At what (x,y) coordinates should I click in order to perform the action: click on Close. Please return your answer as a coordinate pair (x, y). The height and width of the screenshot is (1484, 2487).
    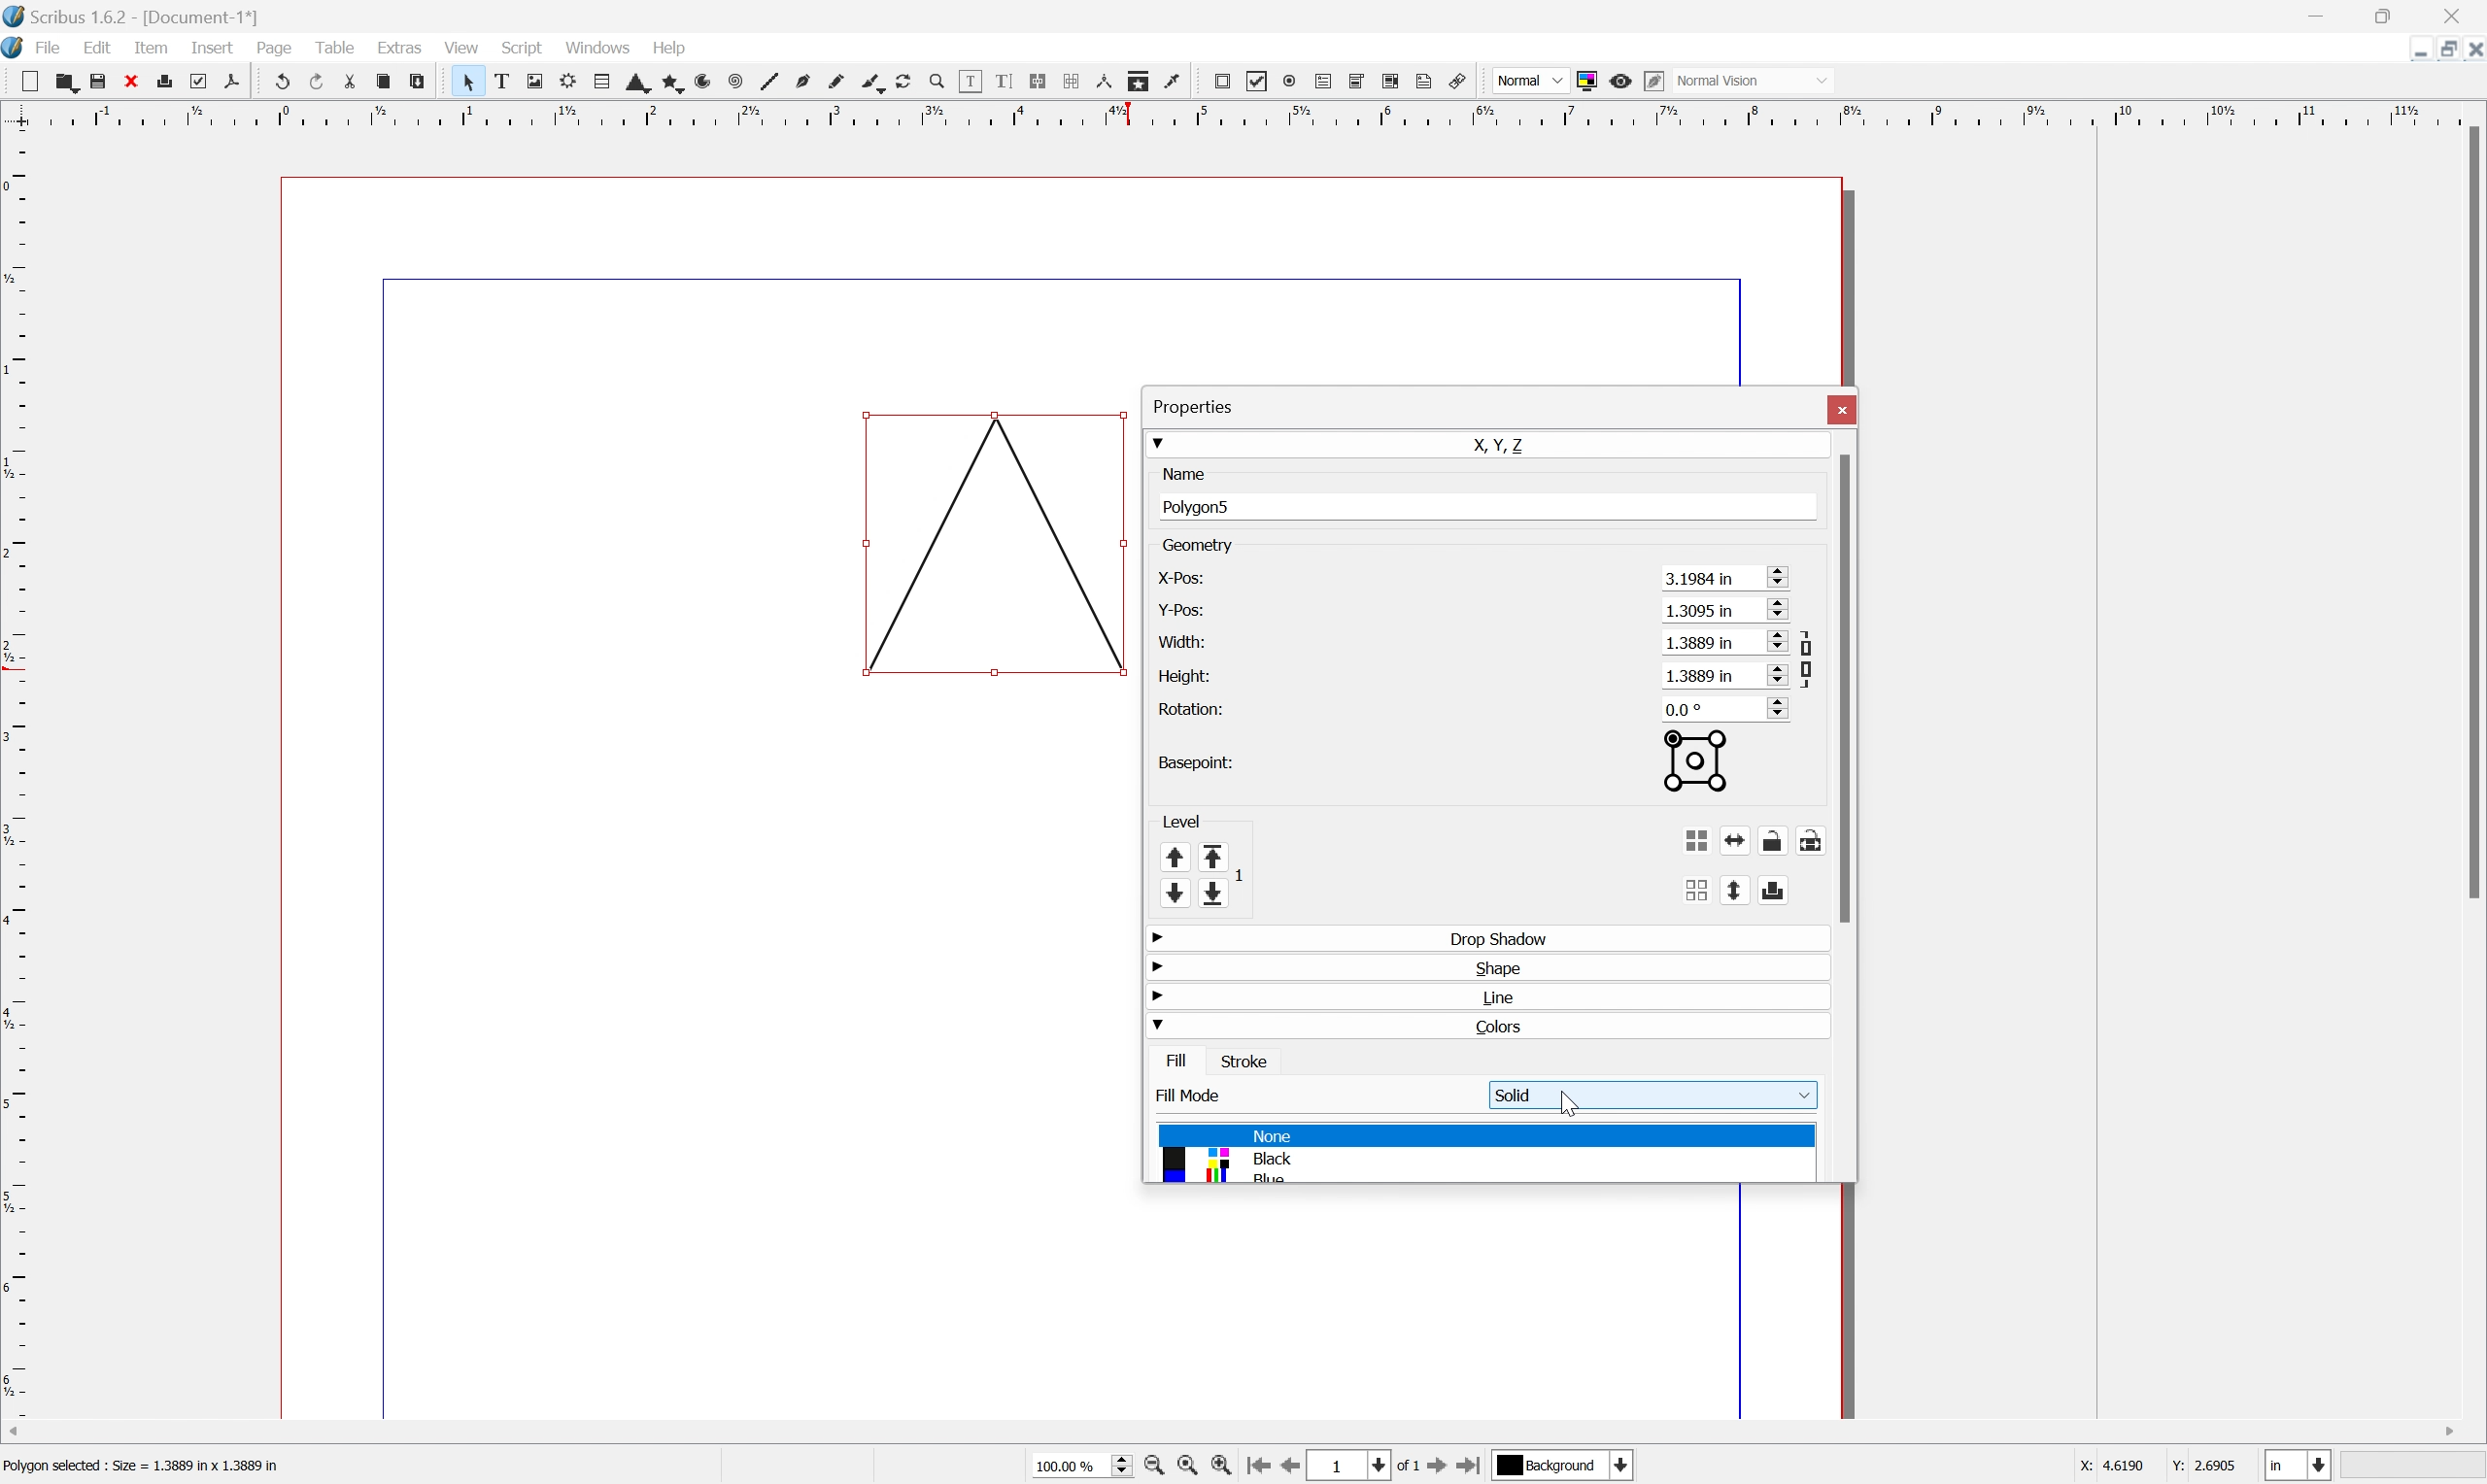
    Looking at the image, I should click on (1842, 408).